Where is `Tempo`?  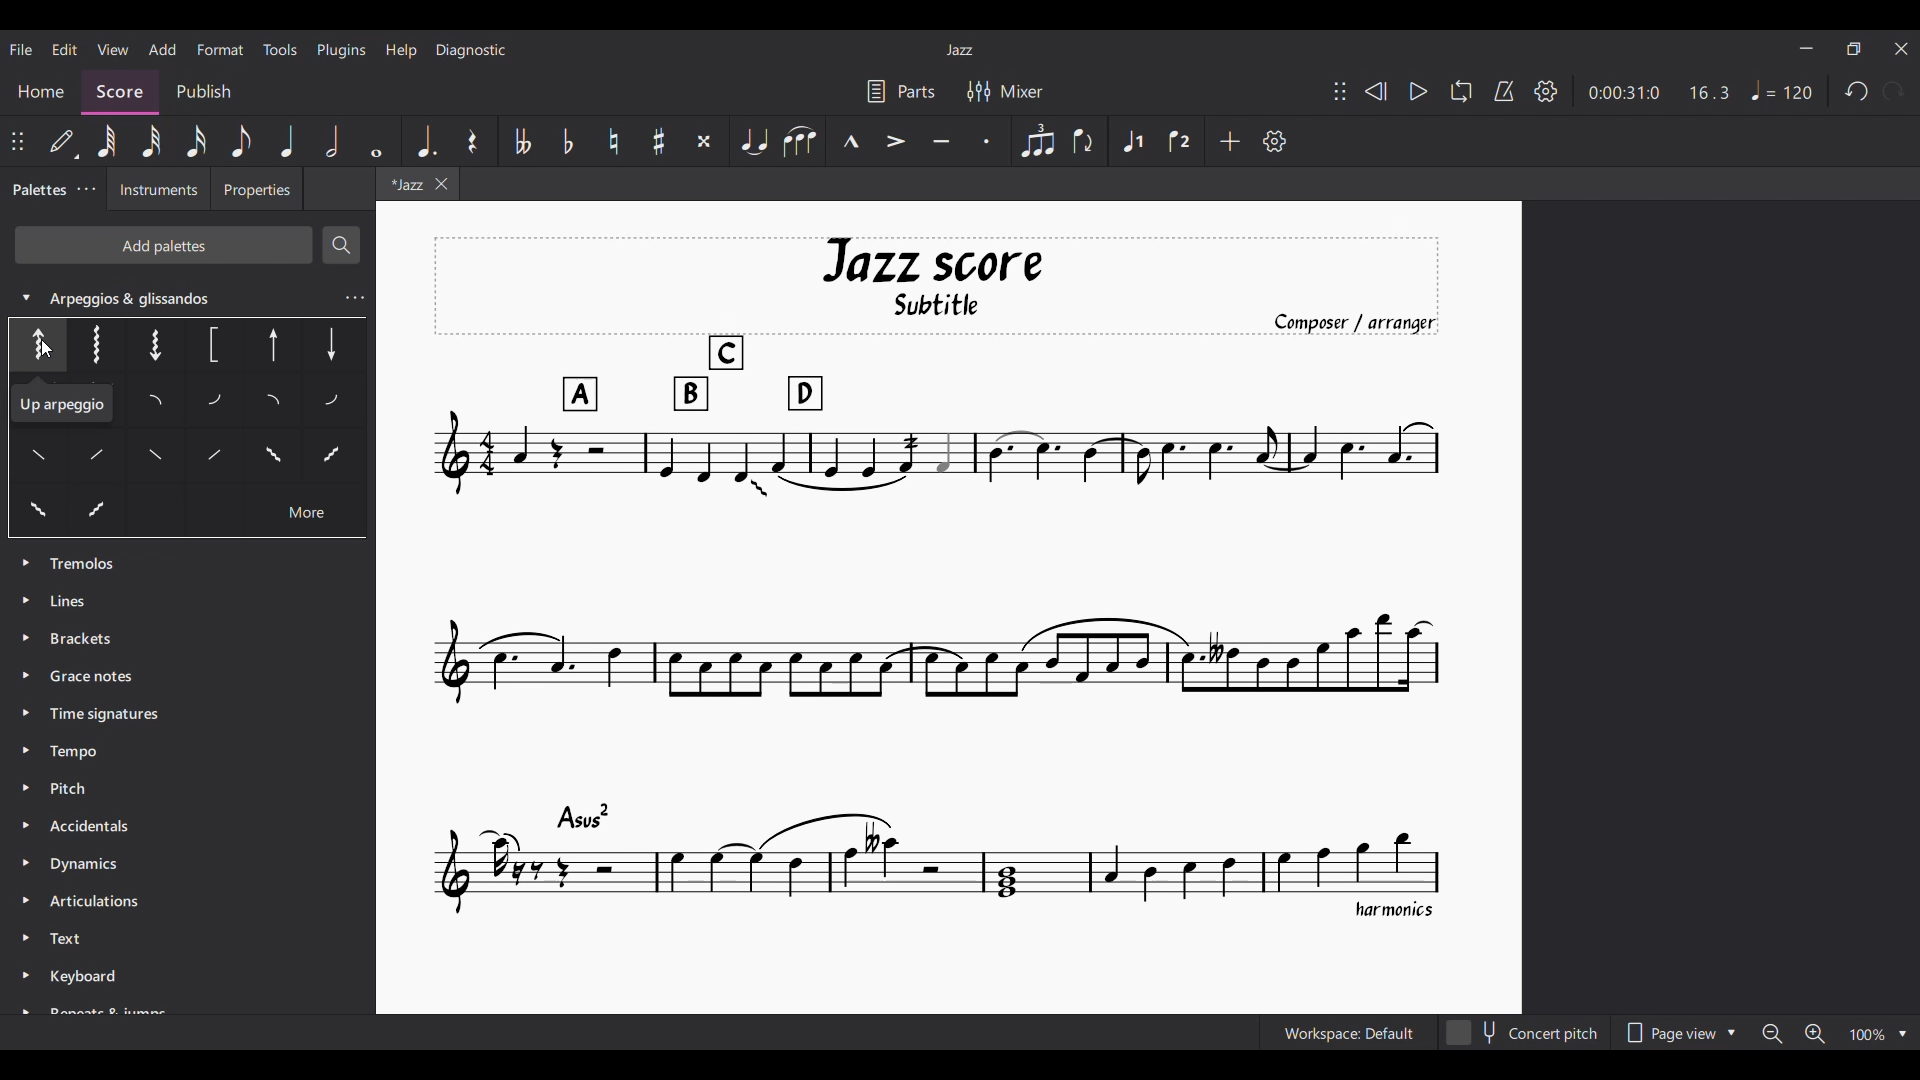
Tempo is located at coordinates (78, 749).